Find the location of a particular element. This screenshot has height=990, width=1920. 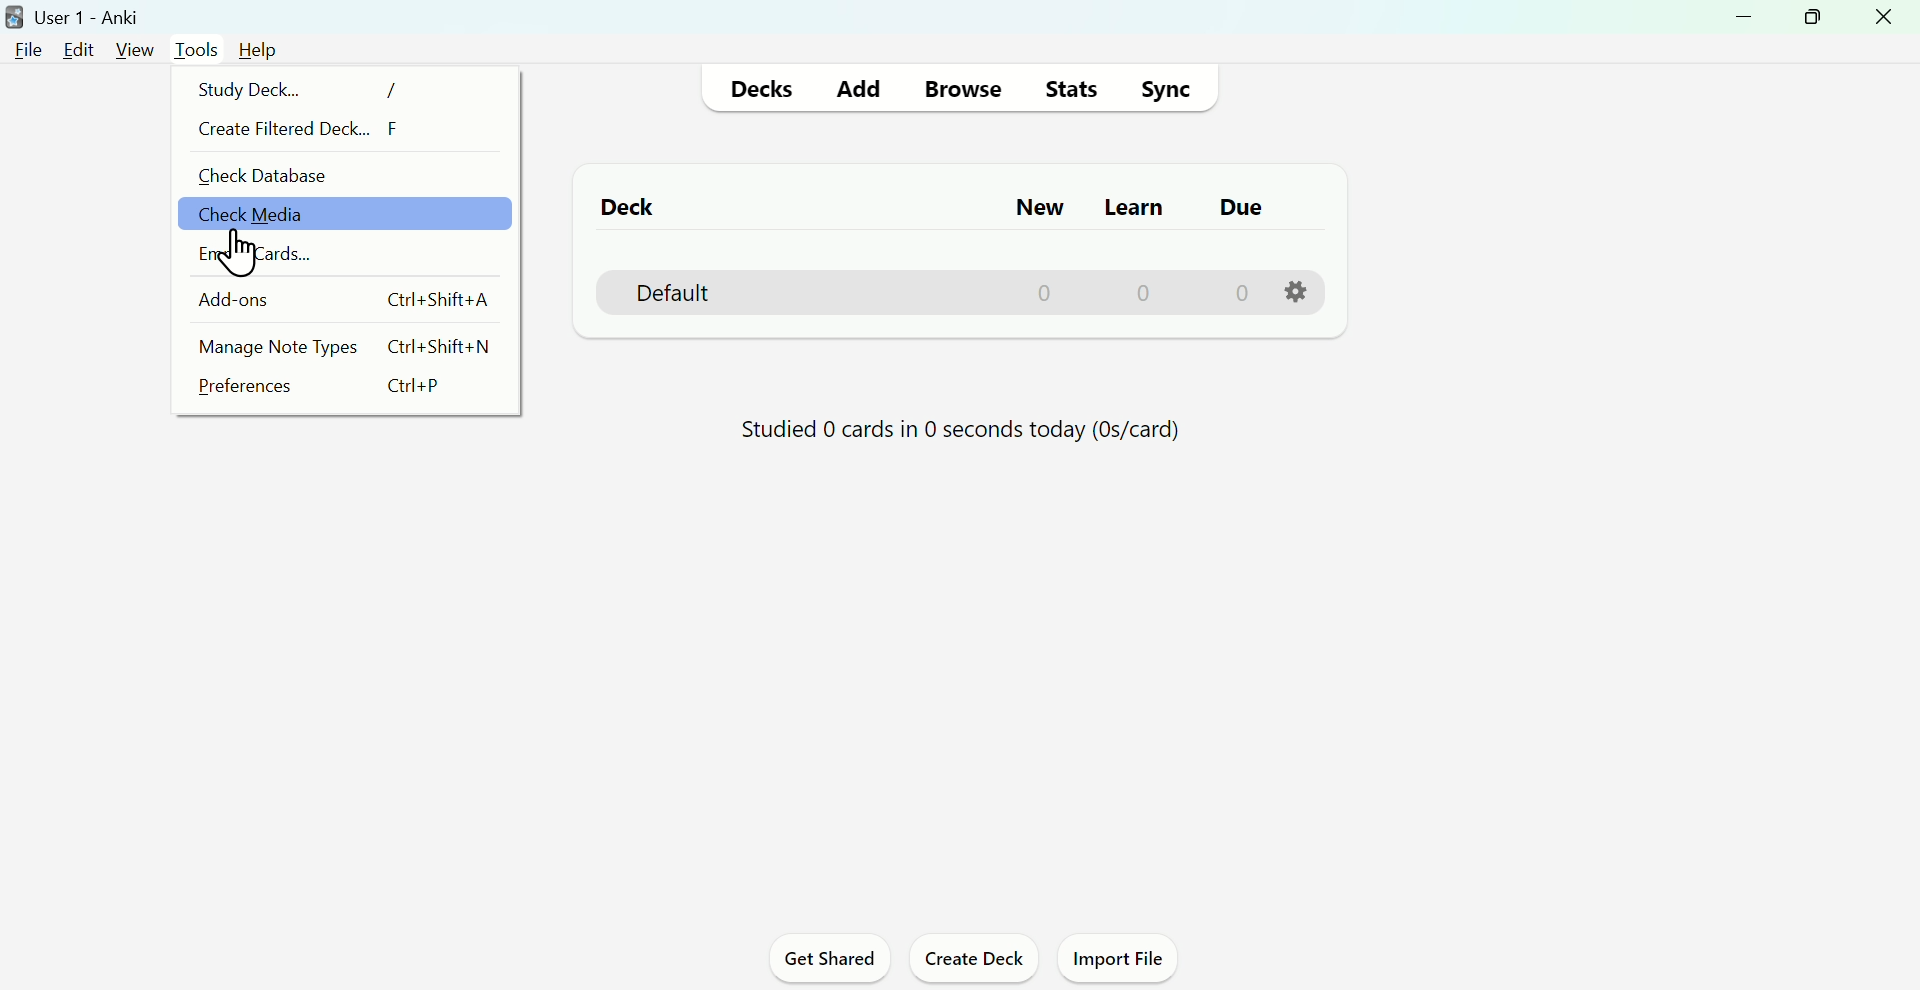

Add Ons is located at coordinates (339, 298).